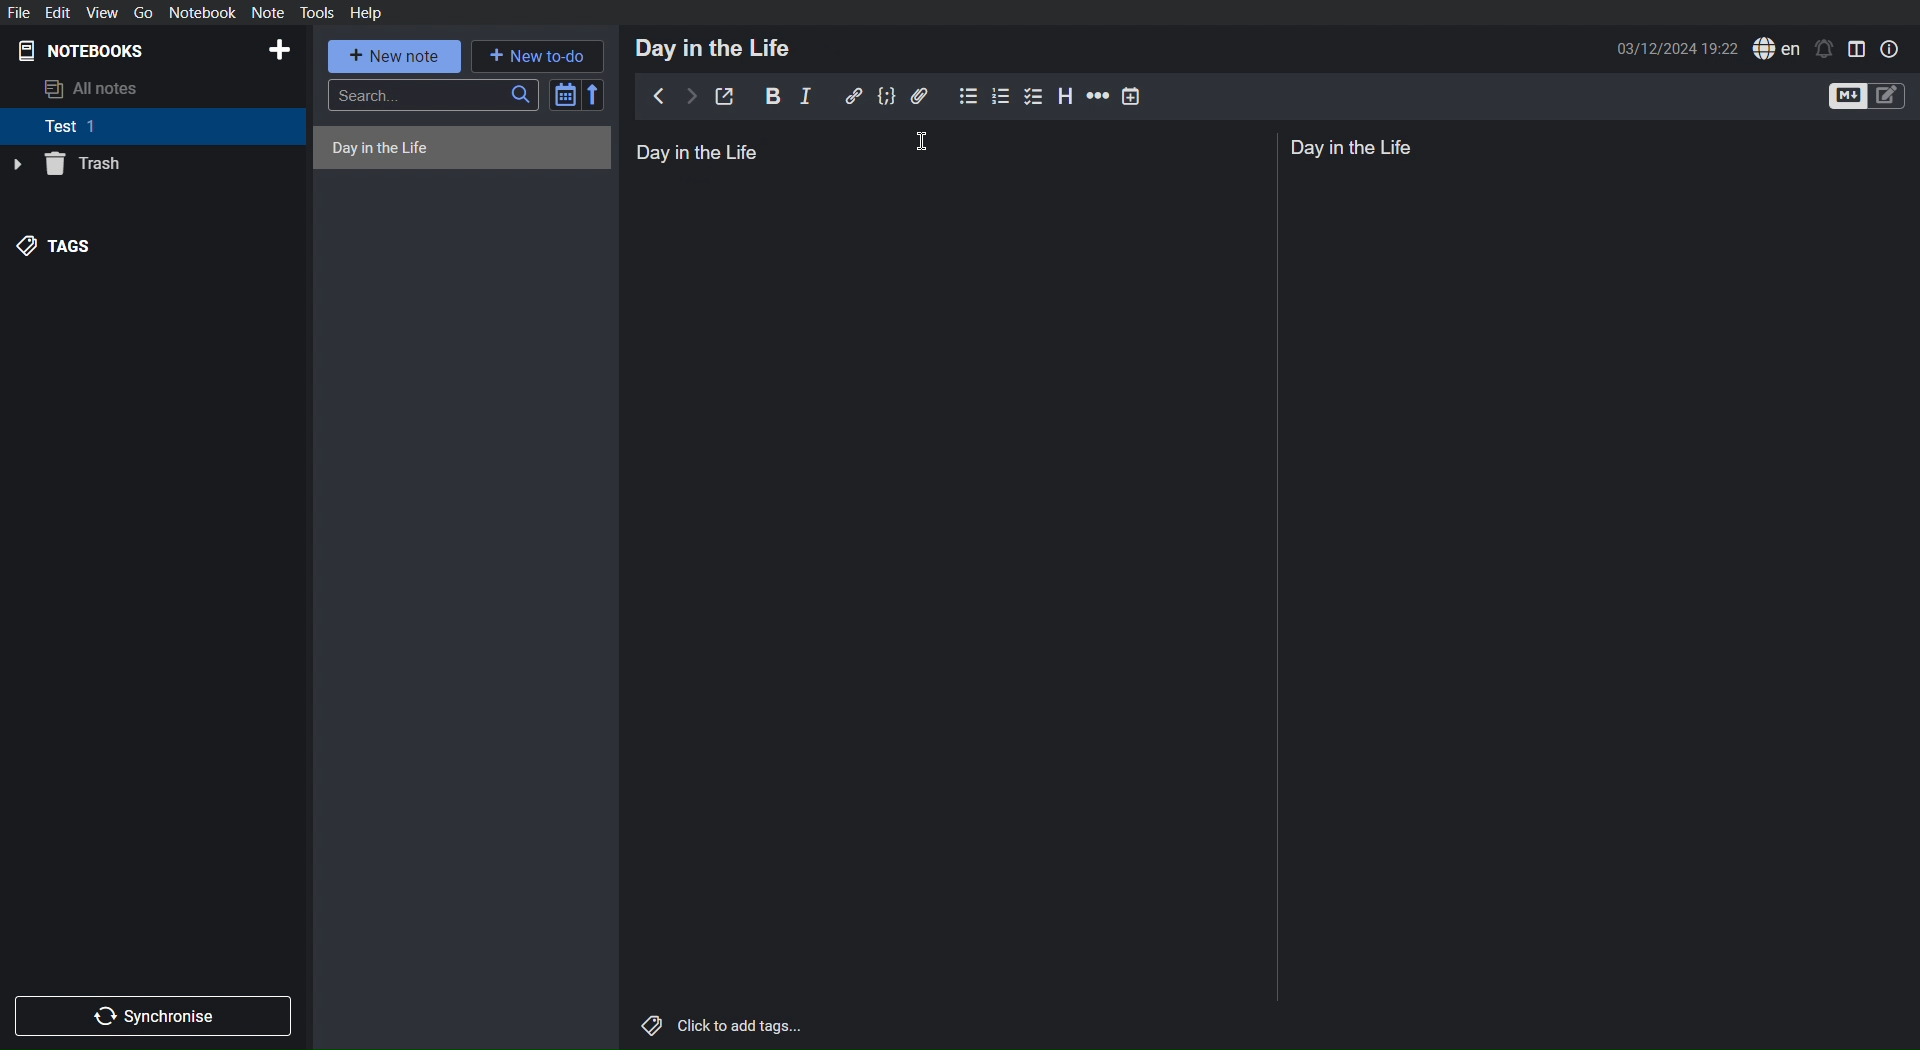 The image size is (1920, 1050). I want to click on Checklist, so click(1034, 97).